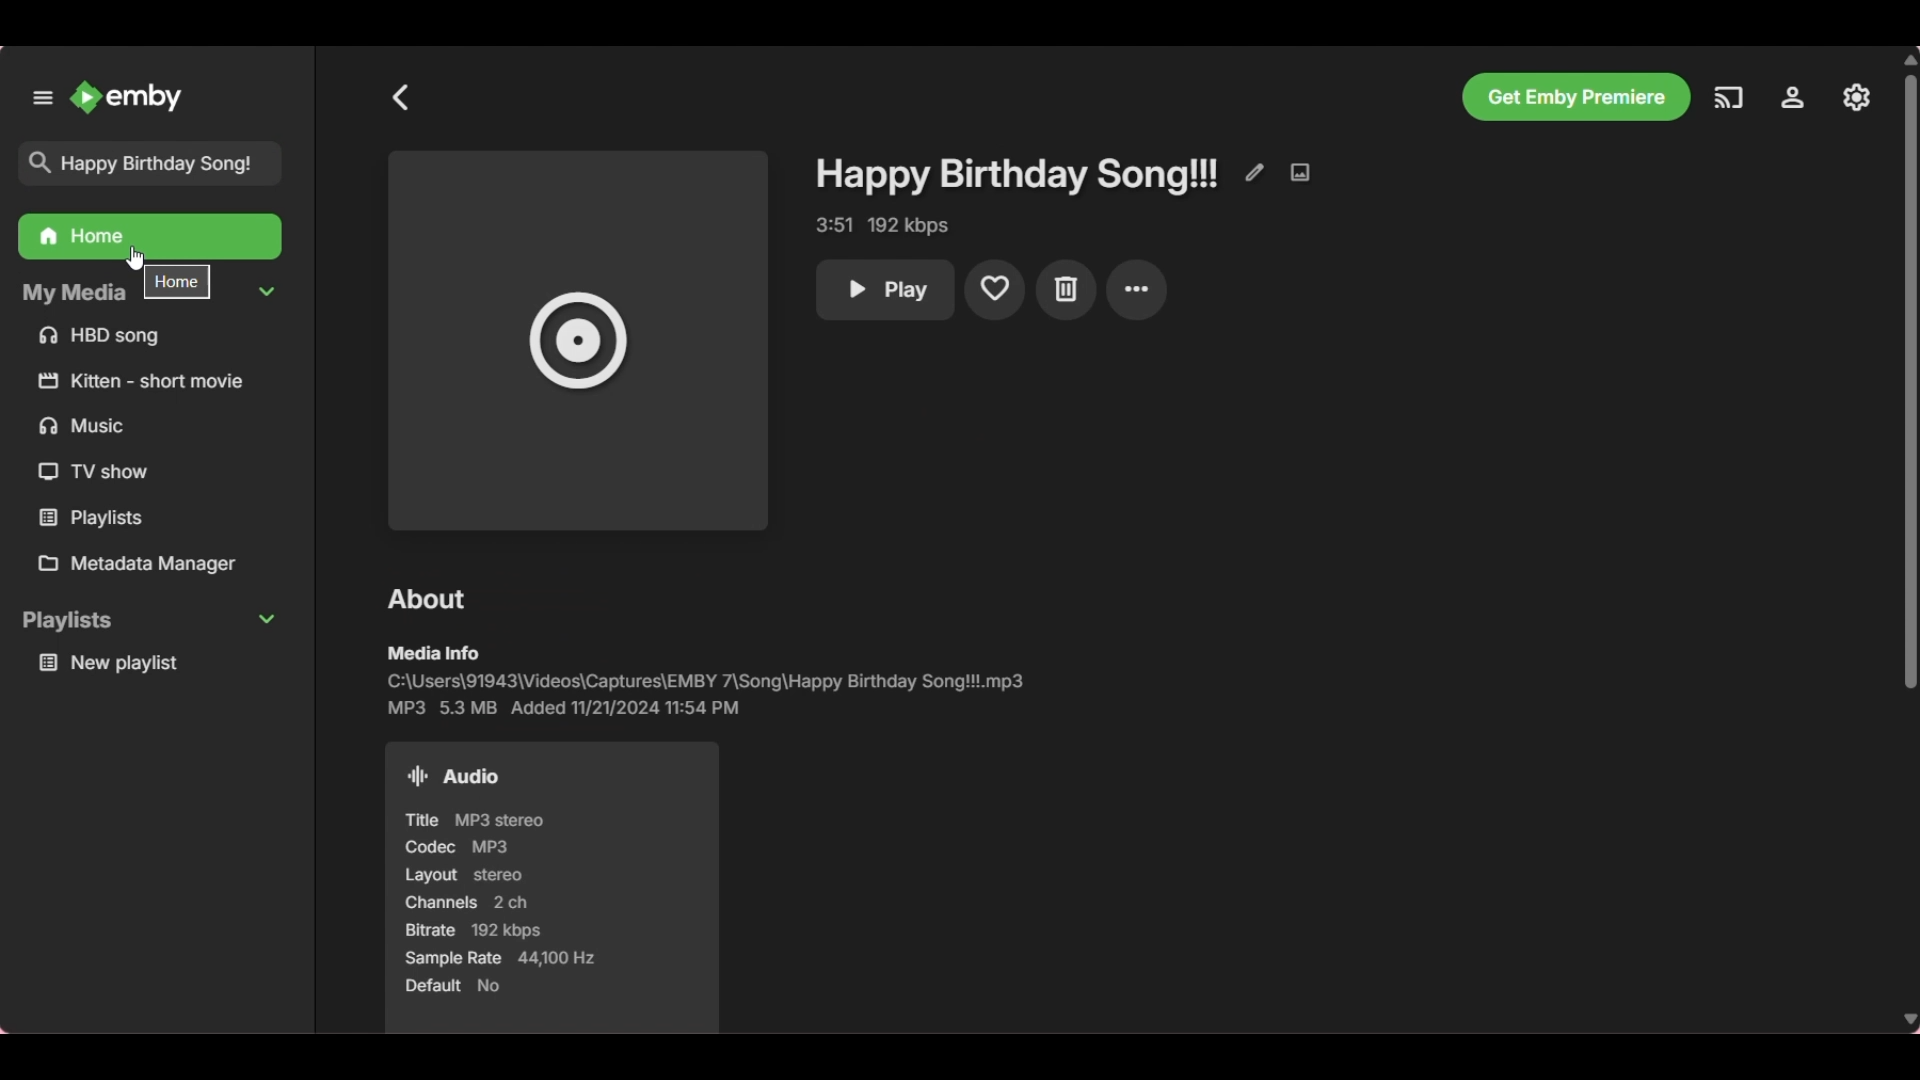 The width and height of the screenshot is (1920, 1080). What do you see at coordinates (137, 258) in the screenshot?
I see `Cursor ` at bounding box center [137, 258].